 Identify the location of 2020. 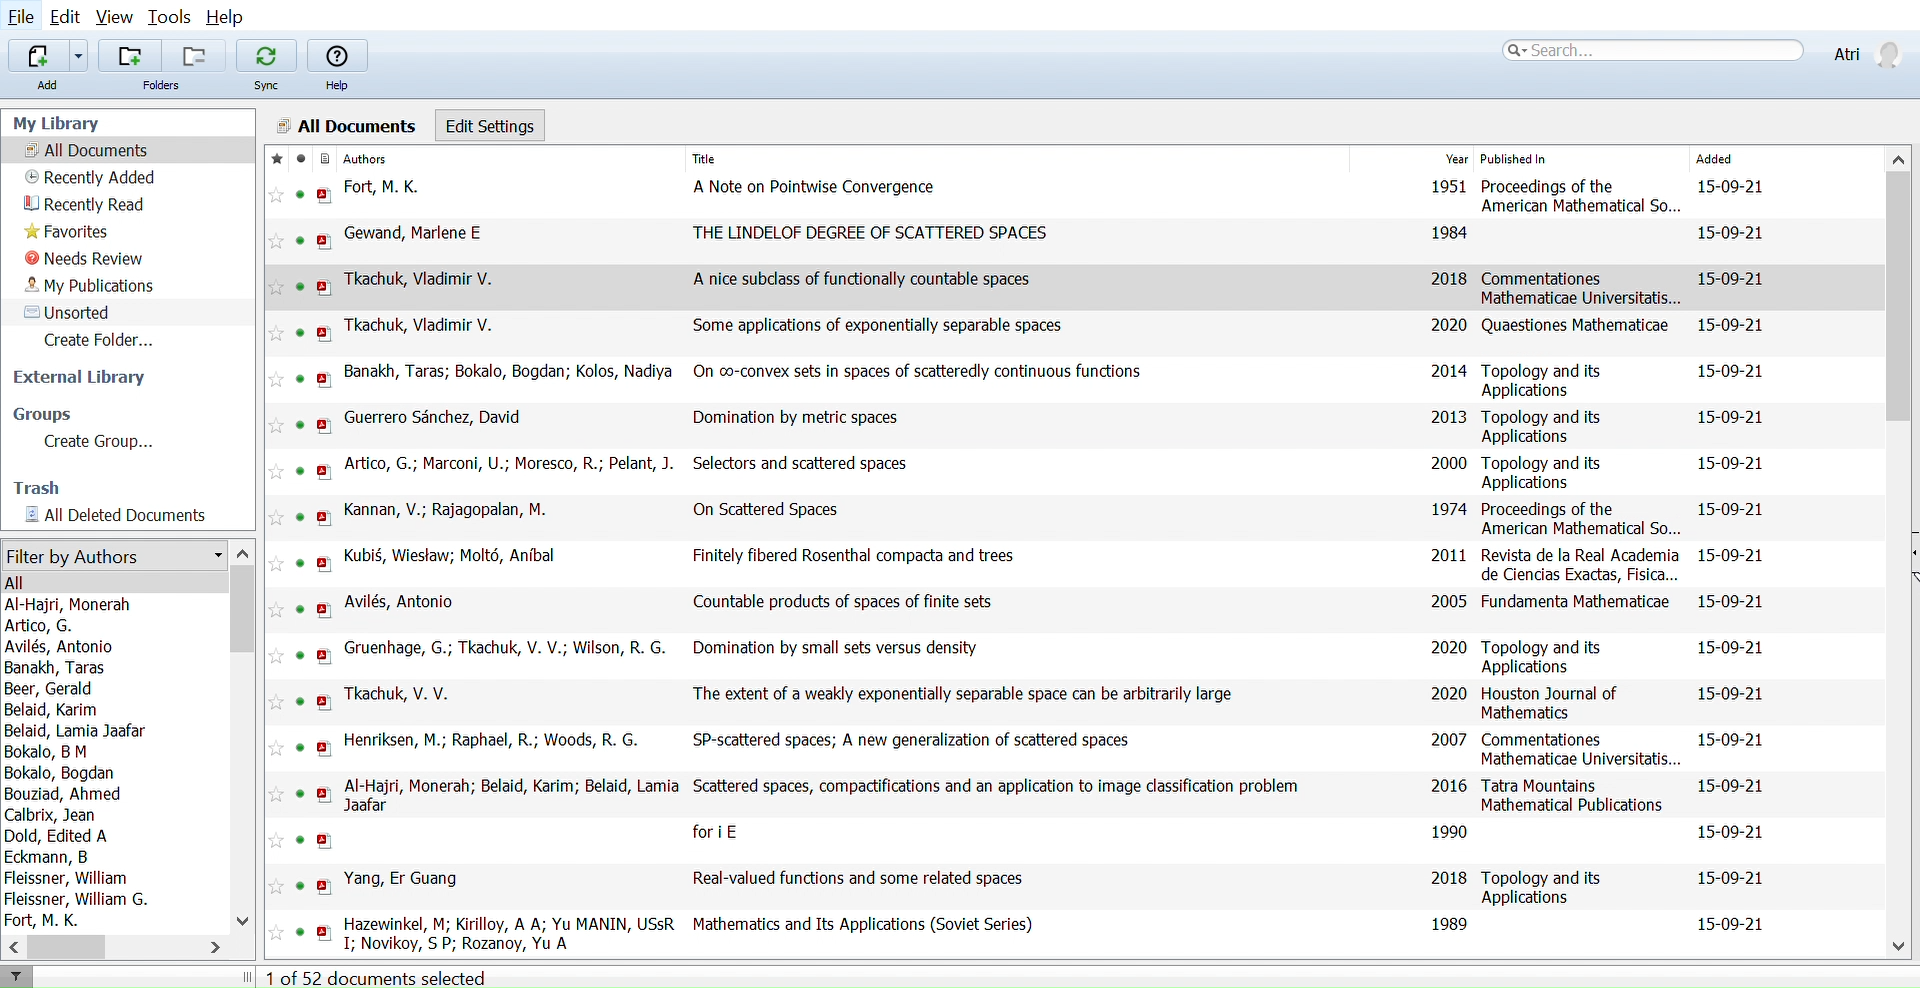
(1446, 323).